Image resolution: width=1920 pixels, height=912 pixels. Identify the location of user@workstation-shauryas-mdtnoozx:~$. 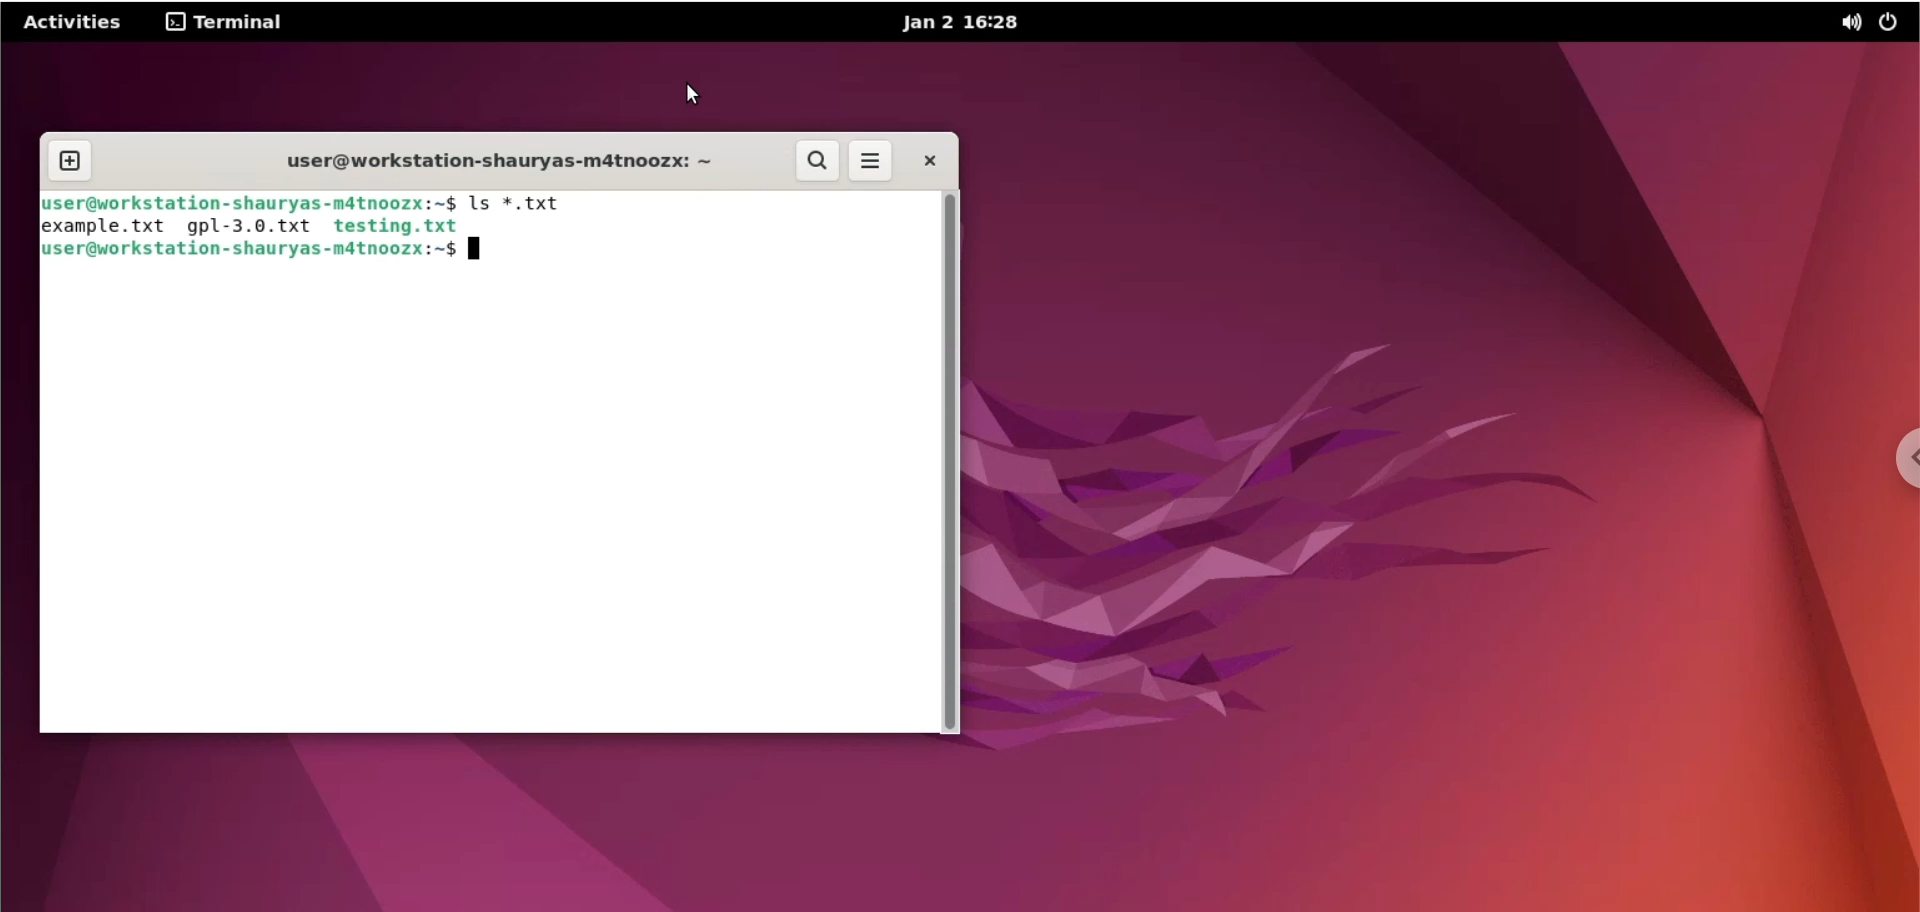
(246, 253).